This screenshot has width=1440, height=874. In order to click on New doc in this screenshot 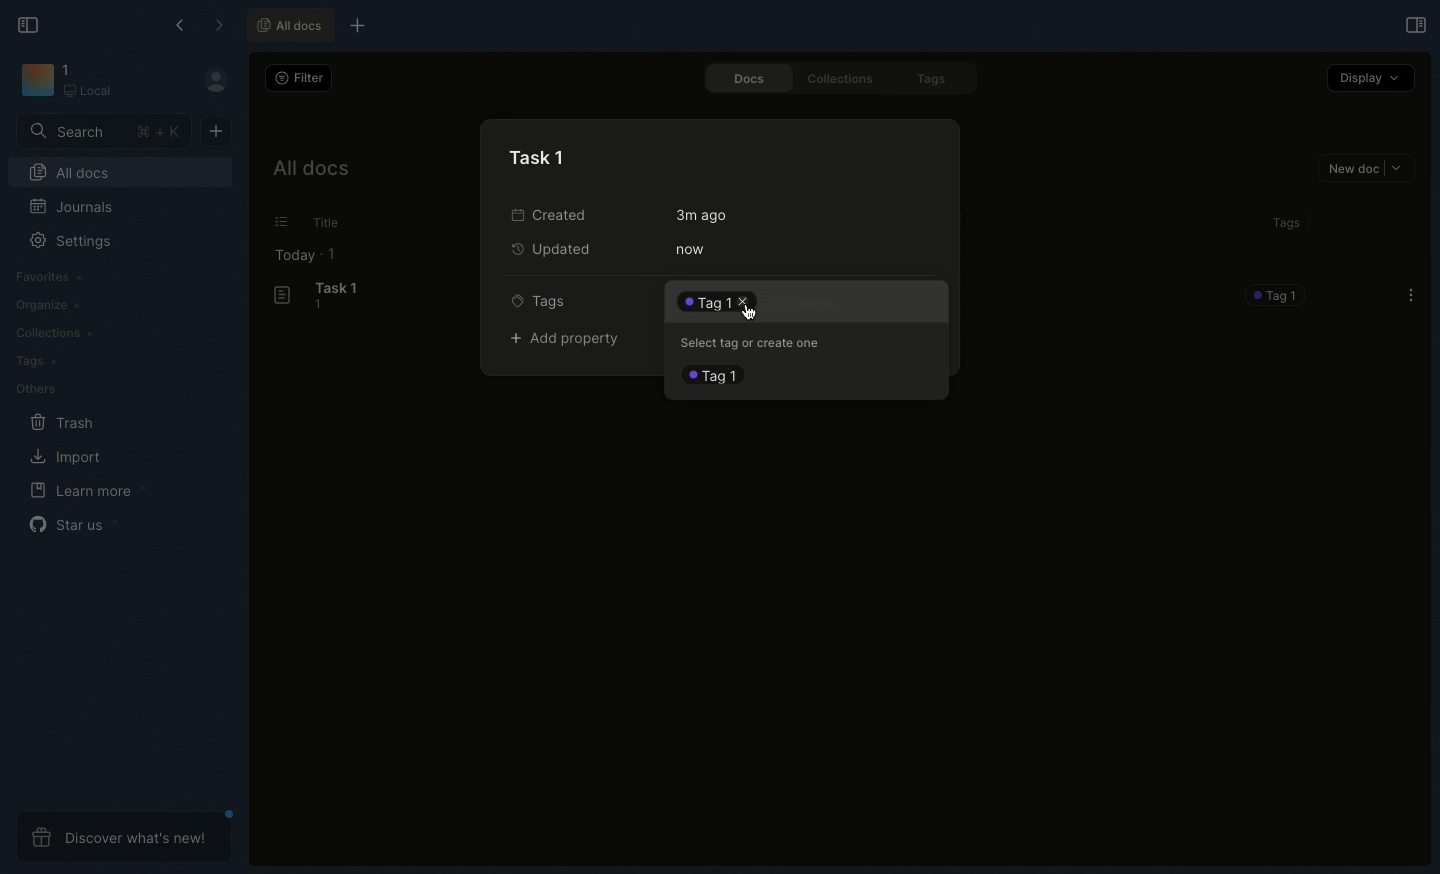, I will do `click(218, 131)`.